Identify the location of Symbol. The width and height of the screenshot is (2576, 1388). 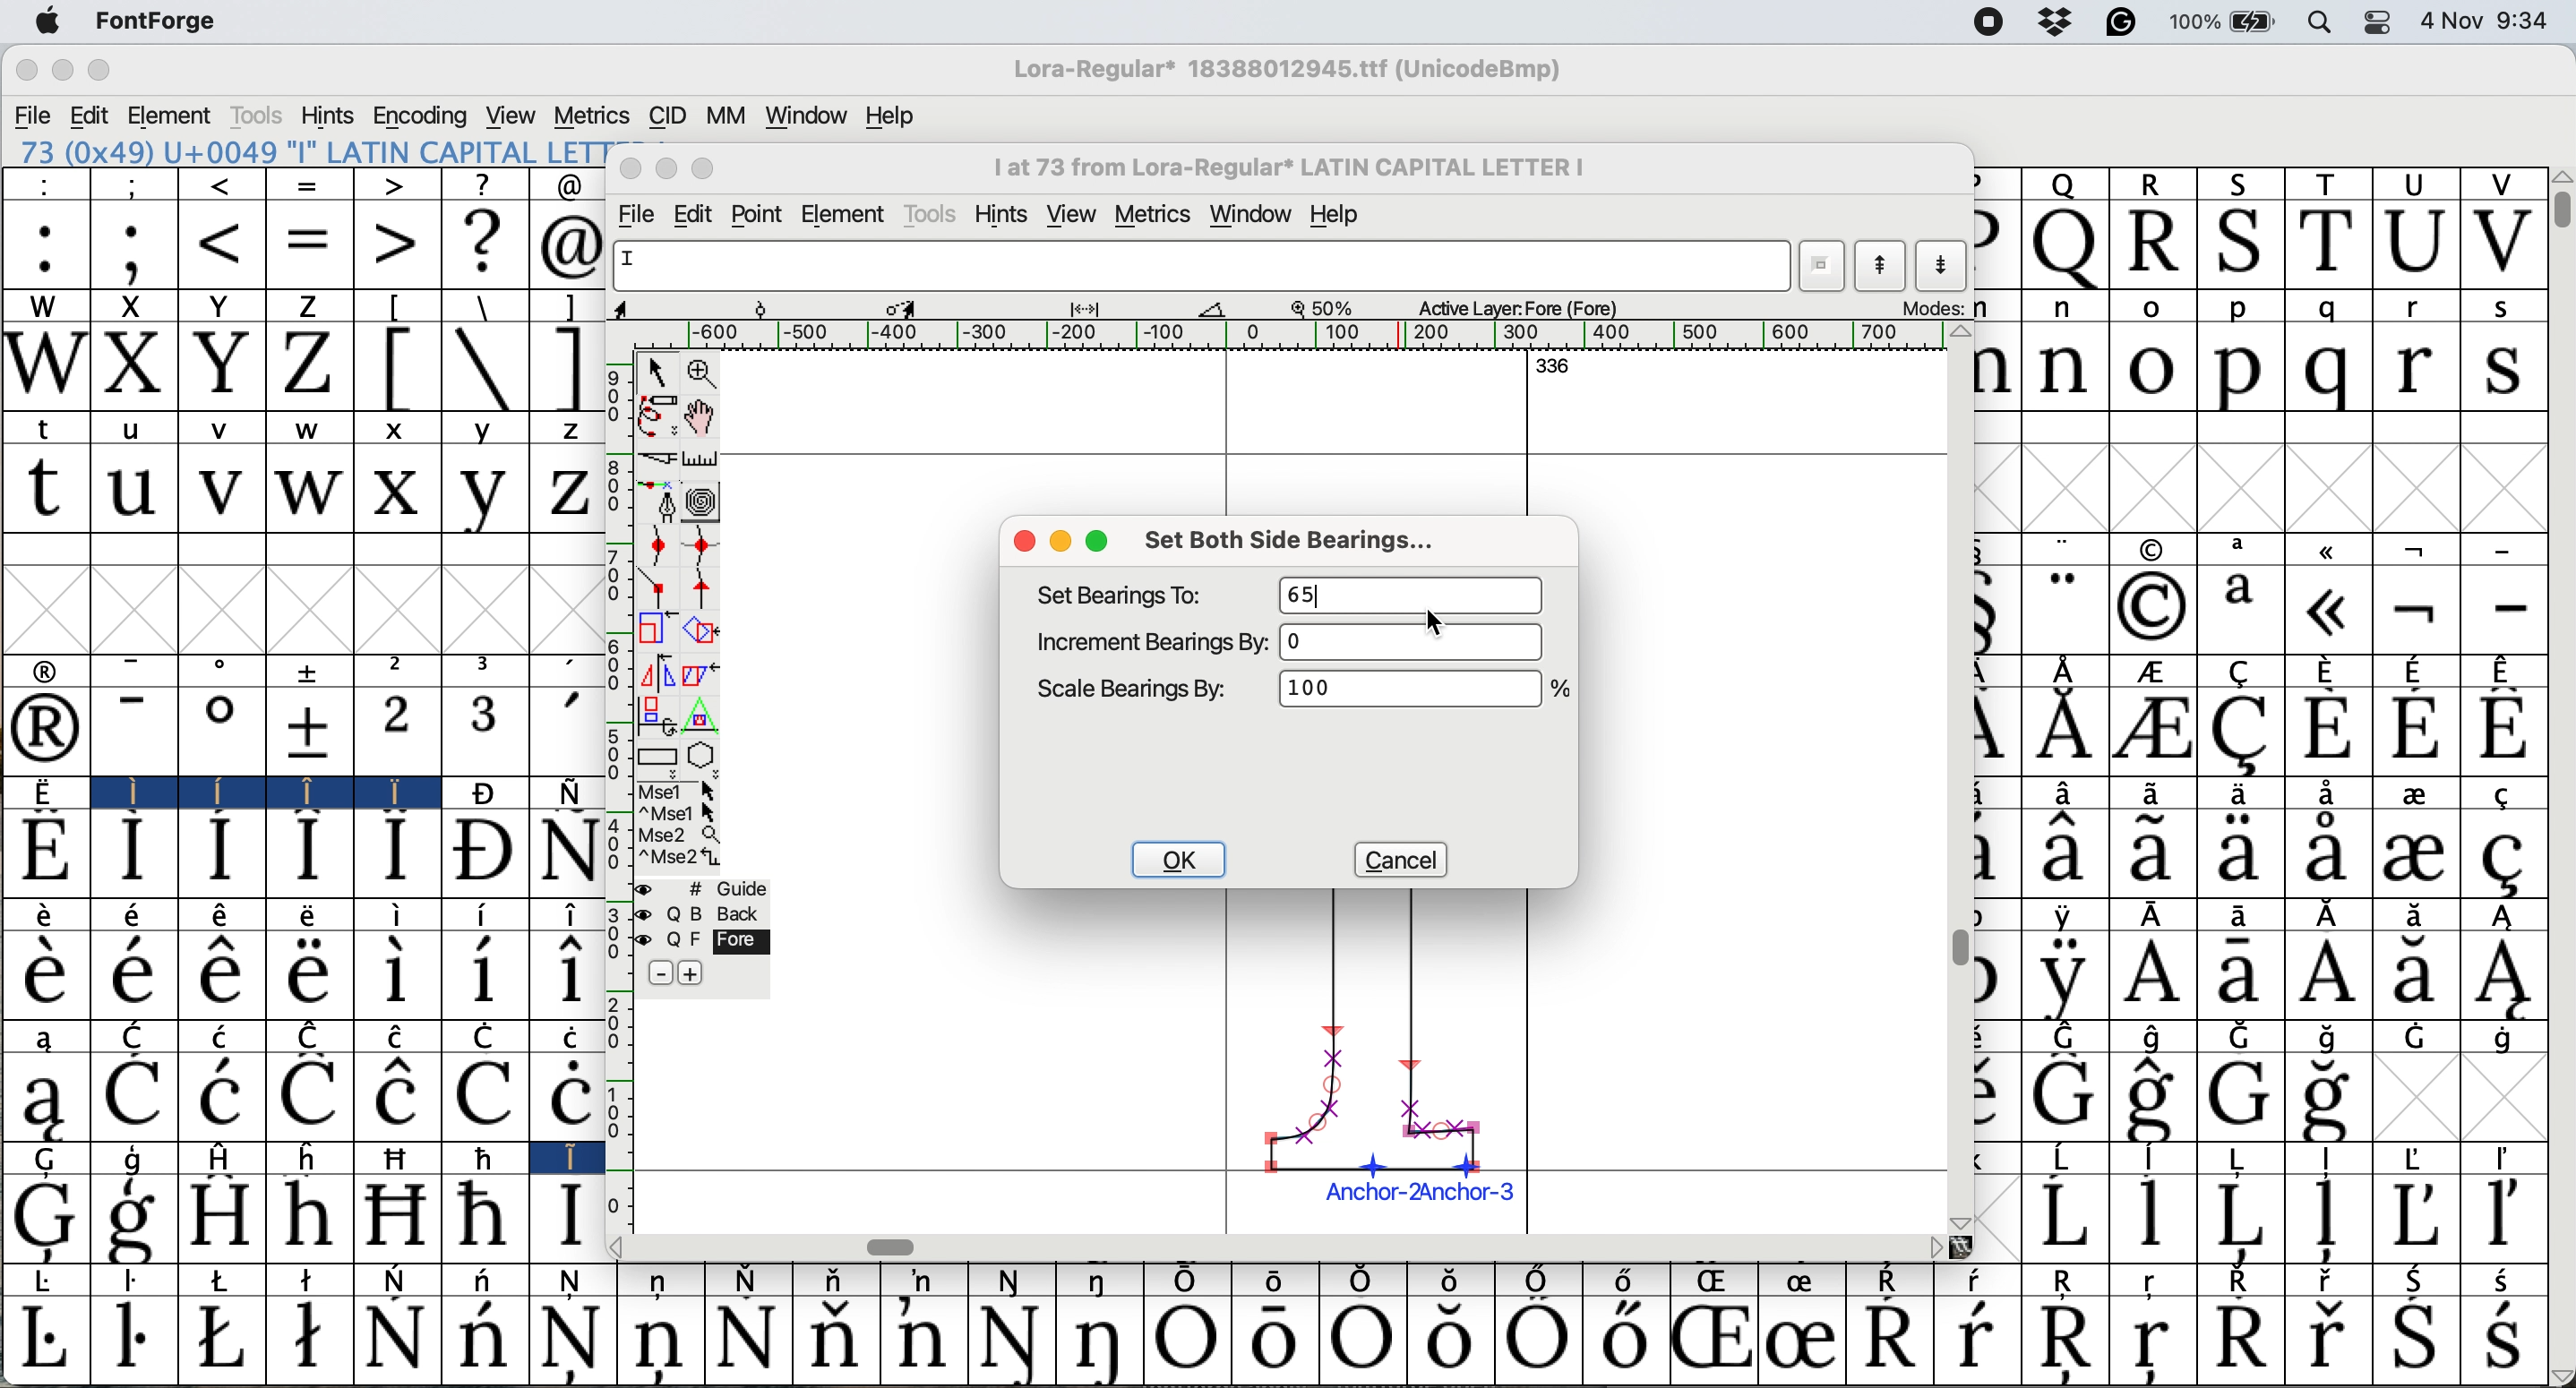
(403, 1157).